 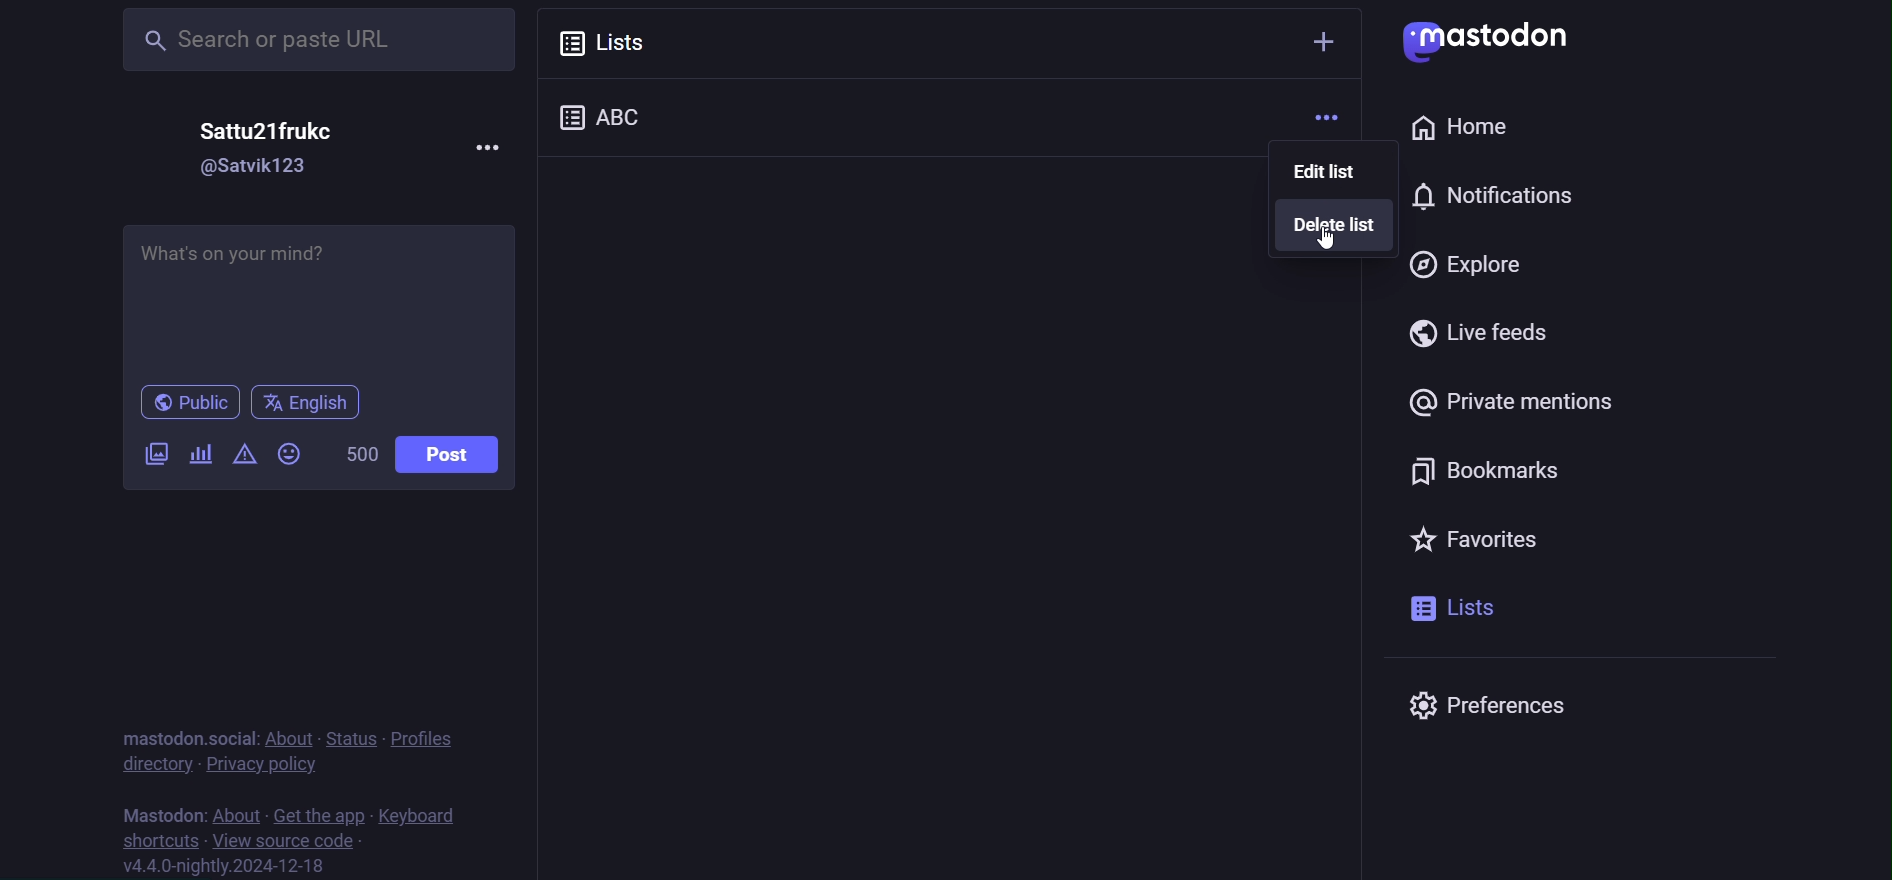 I want to click on list, so click(x=618, y=40).